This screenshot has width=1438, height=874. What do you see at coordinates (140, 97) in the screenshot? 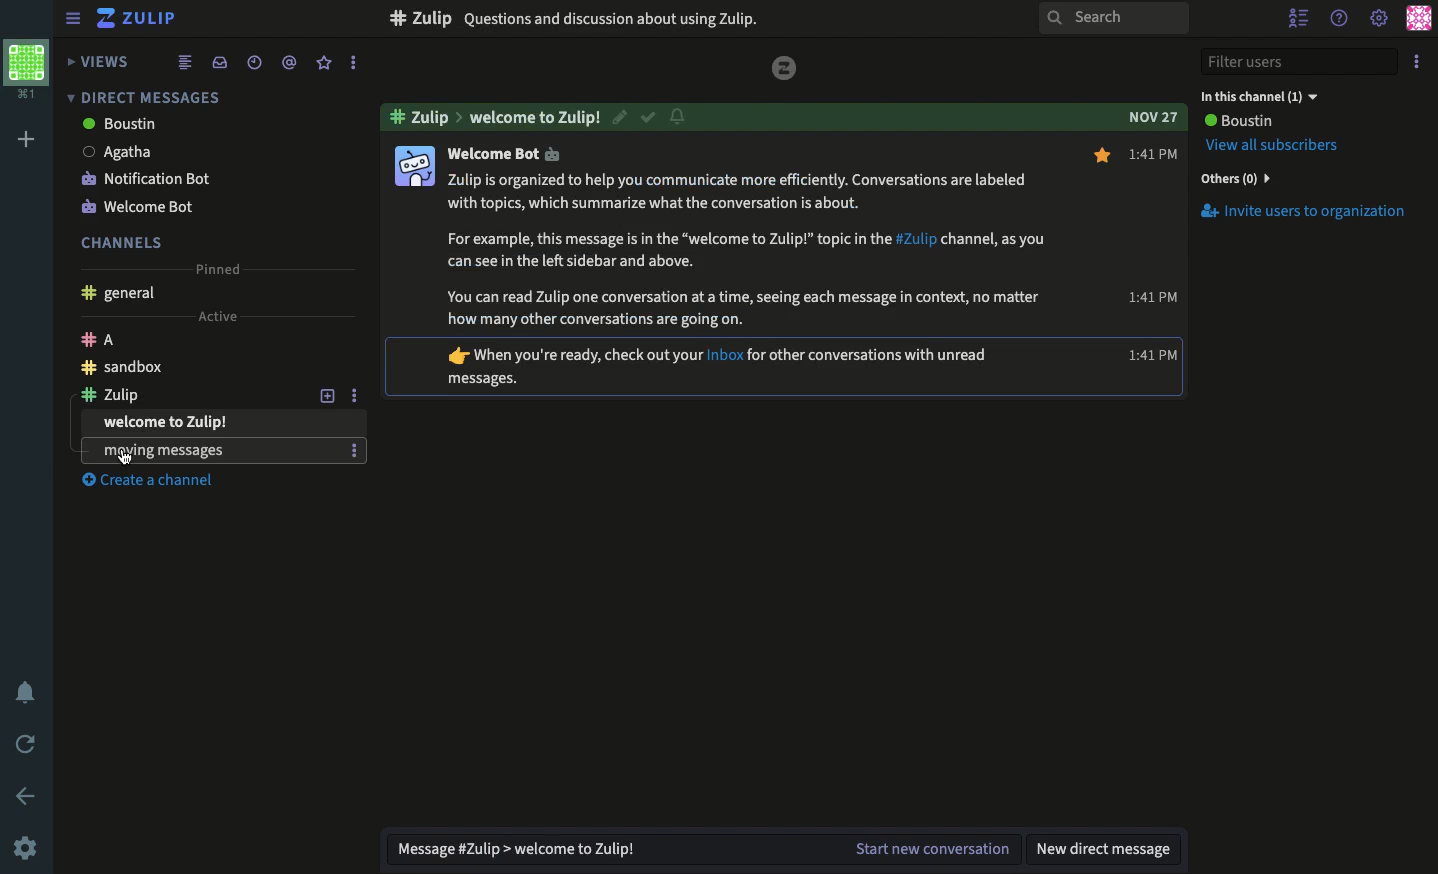
I see `Direct messages` at bounding box center [140, 97].